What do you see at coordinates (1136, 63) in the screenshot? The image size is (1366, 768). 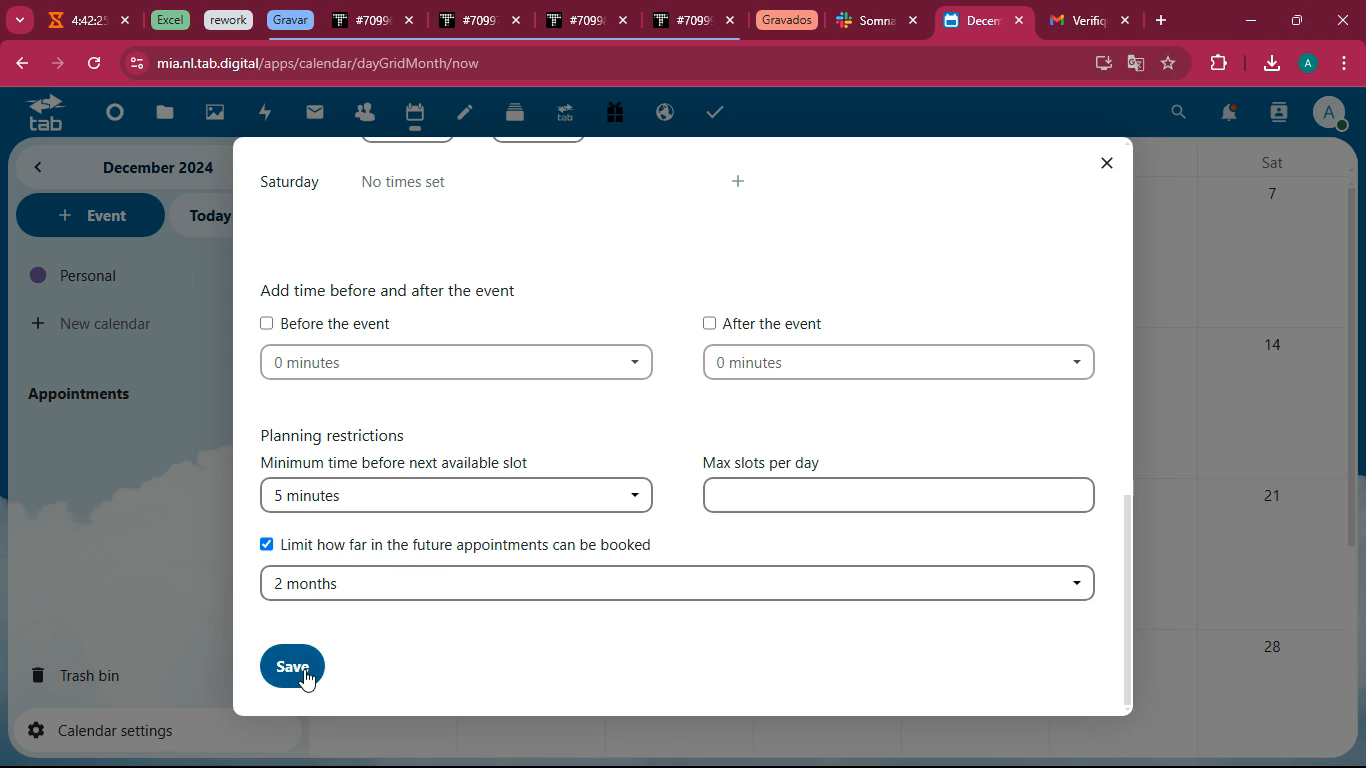 I see `google translator` at bounding box center [1136, 63].